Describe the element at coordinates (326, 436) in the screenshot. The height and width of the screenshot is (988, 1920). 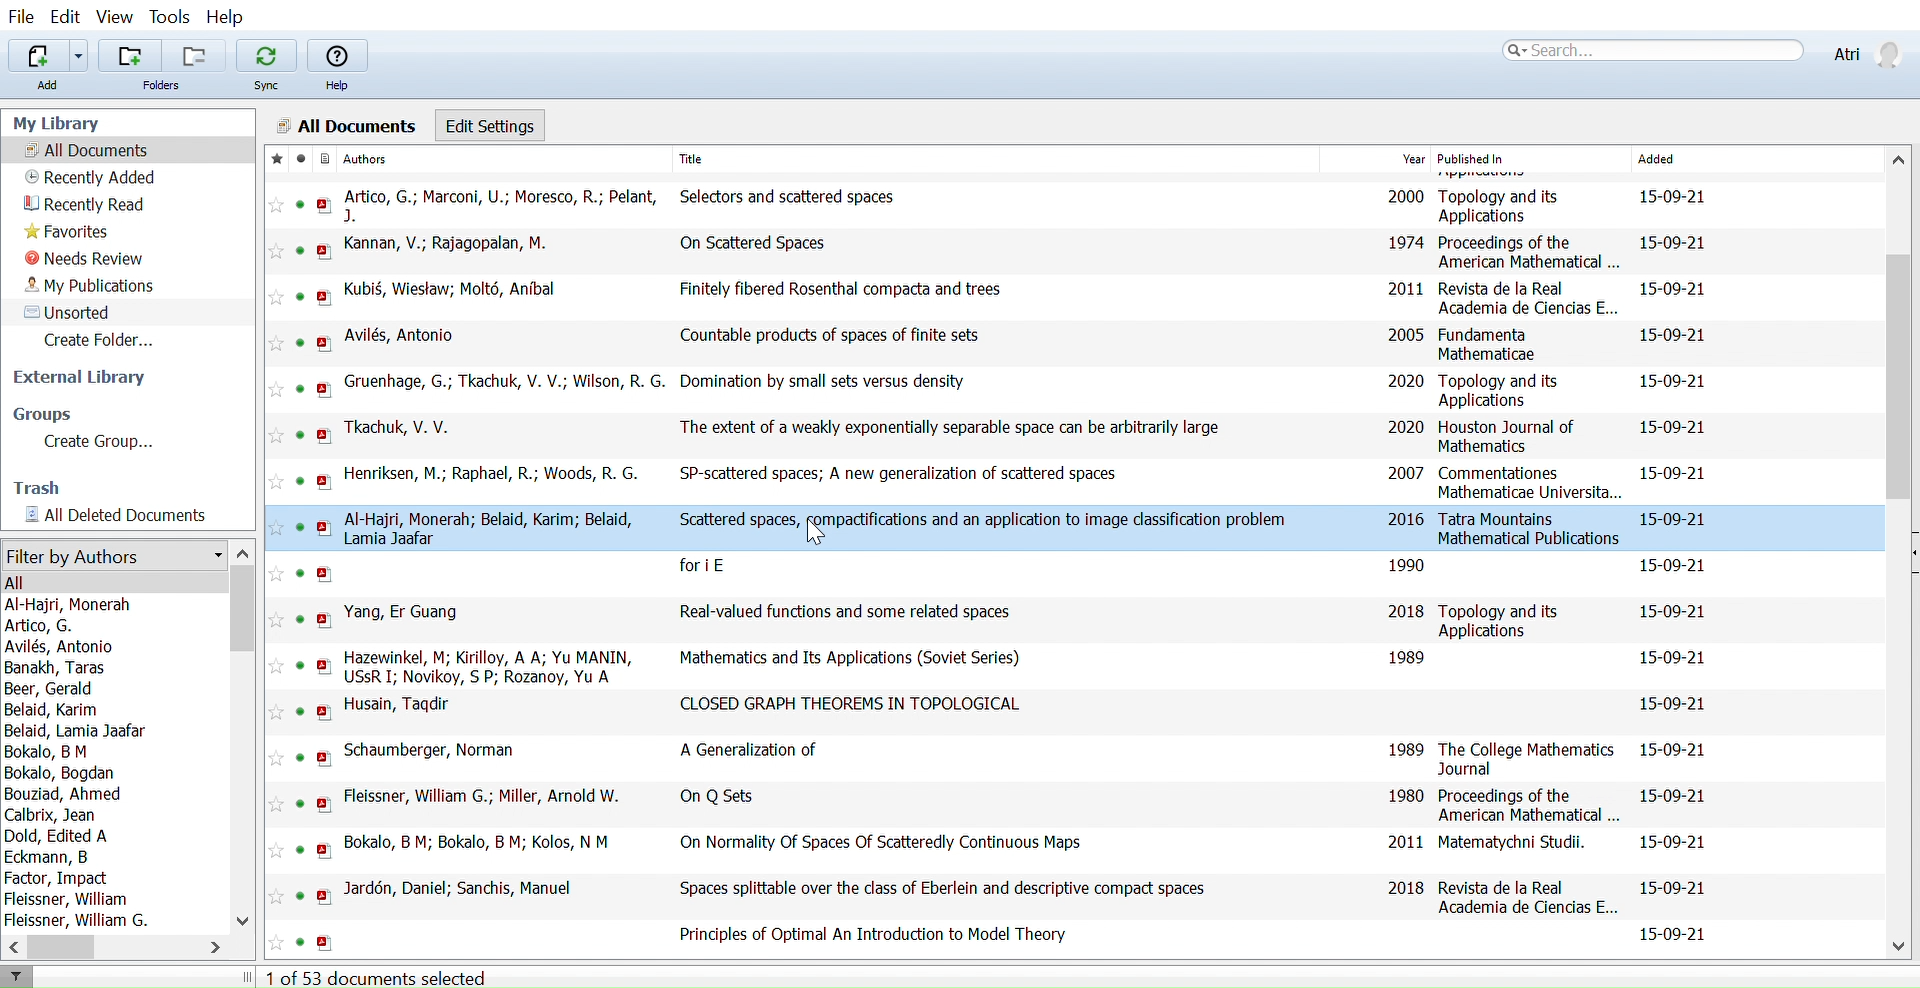
I see `PDF Document` at that location.